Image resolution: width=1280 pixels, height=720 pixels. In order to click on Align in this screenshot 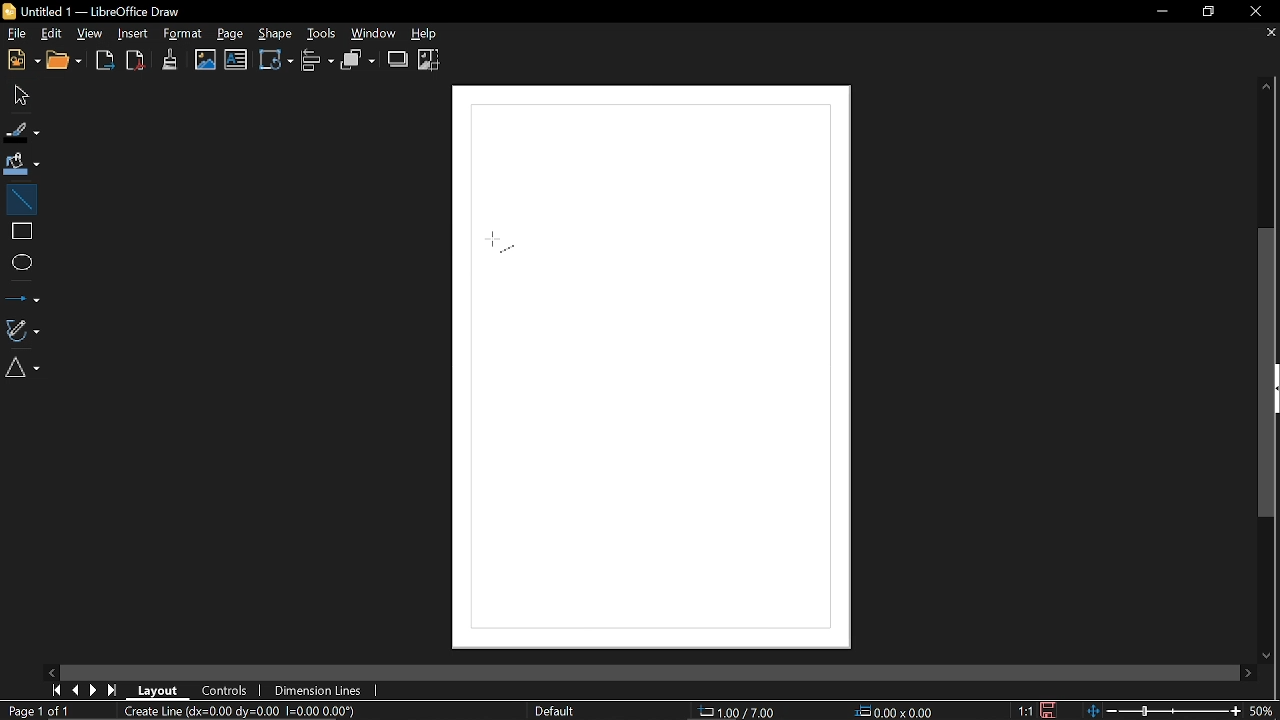, I will do `click(318, 62)`.